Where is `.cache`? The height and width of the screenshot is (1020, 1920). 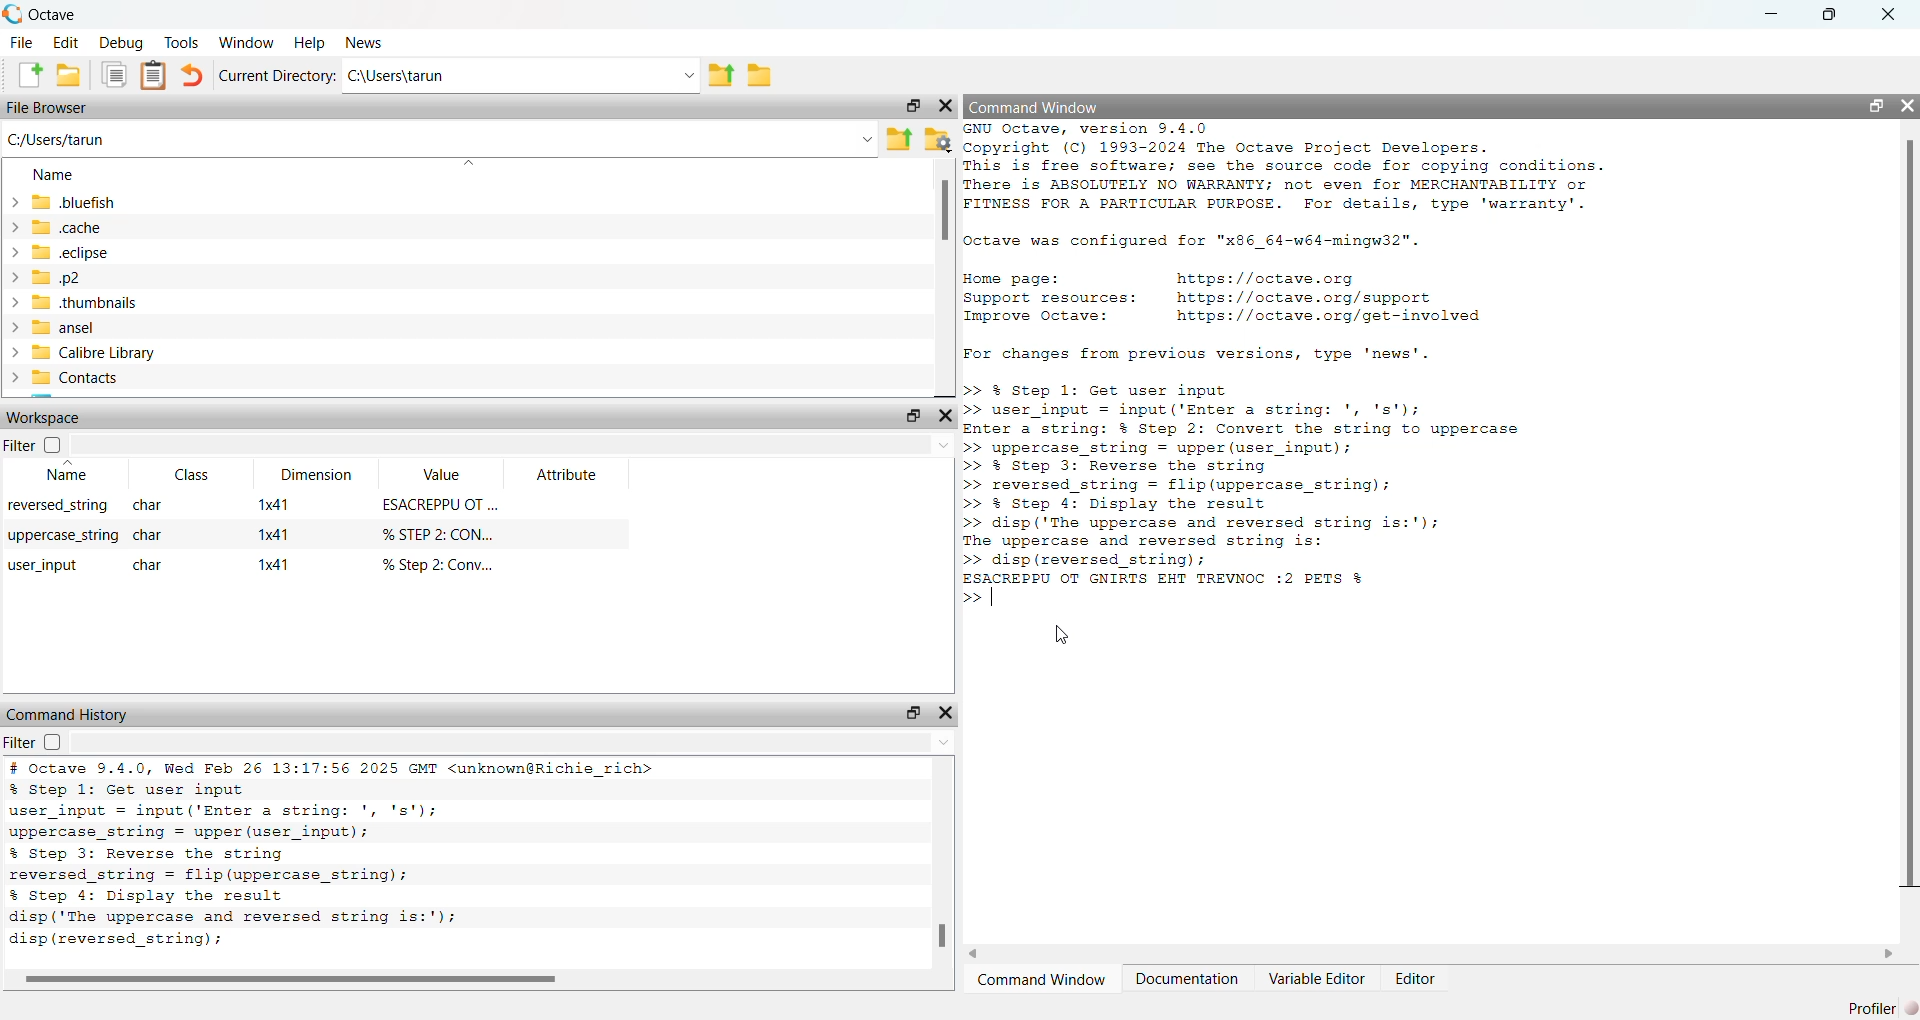
.cache is located at coordinates (101, 228).